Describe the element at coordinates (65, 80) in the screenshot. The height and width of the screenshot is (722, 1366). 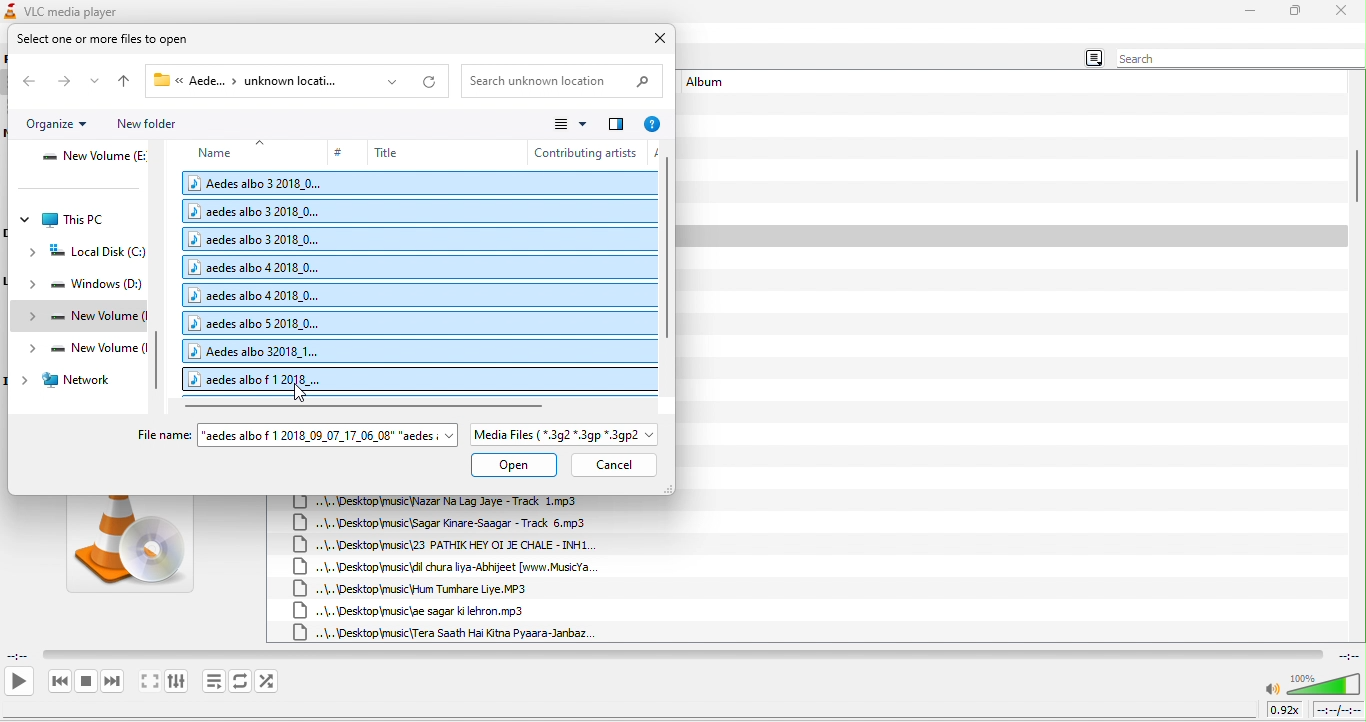
I see `forward` at that location.